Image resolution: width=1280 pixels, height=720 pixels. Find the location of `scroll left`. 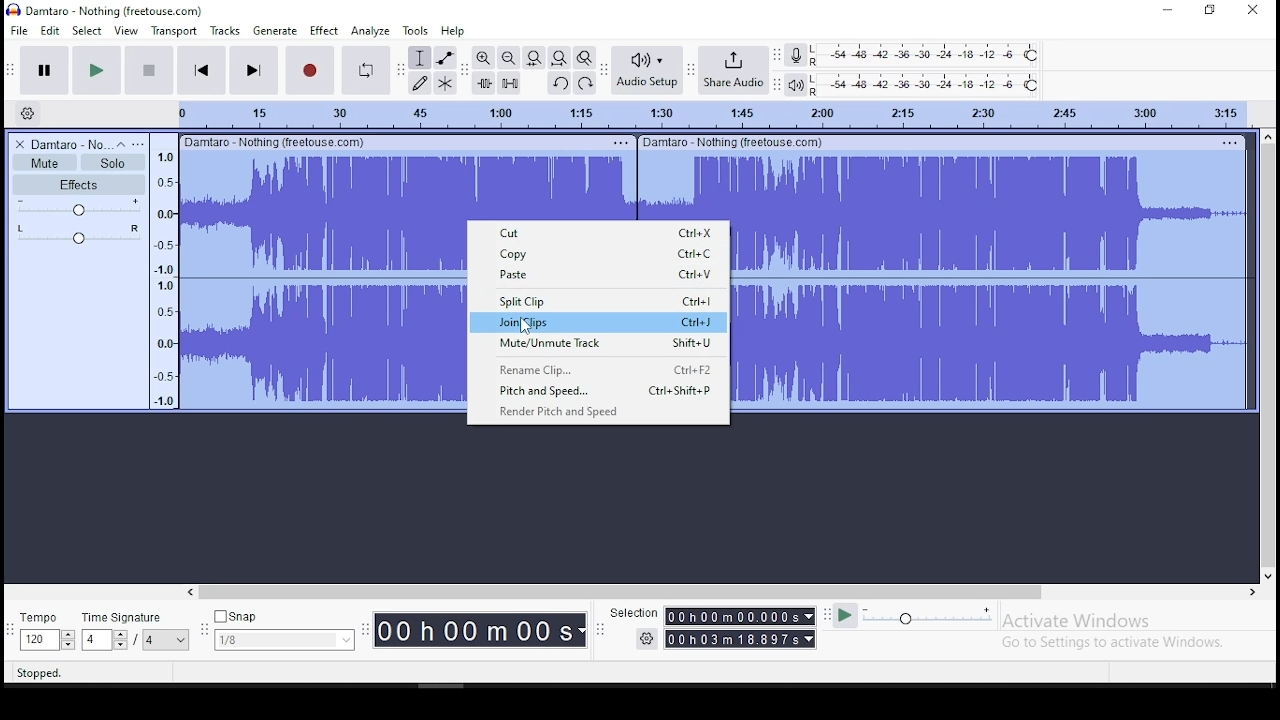

scroll left is located at coordinates (189, 592).